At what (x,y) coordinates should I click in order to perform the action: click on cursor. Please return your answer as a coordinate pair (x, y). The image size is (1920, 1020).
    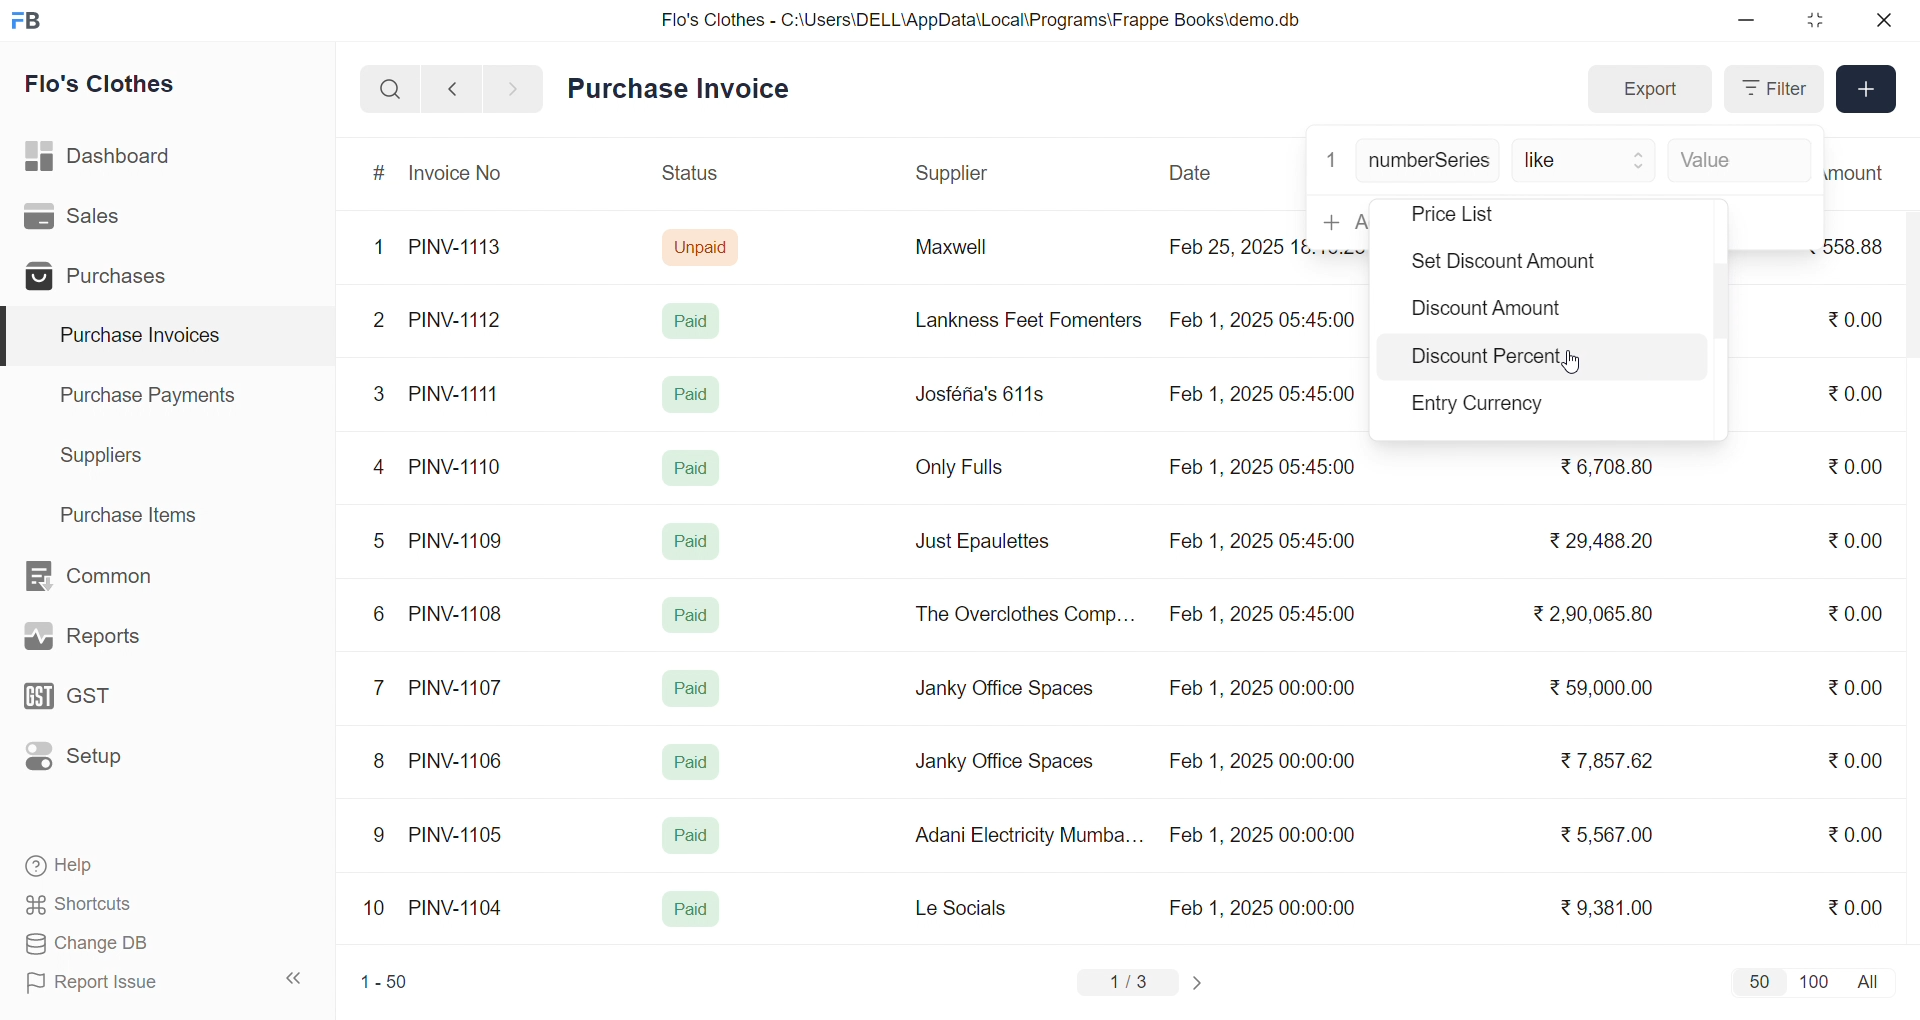
    Looking at the image, I should click on (1576, 364).